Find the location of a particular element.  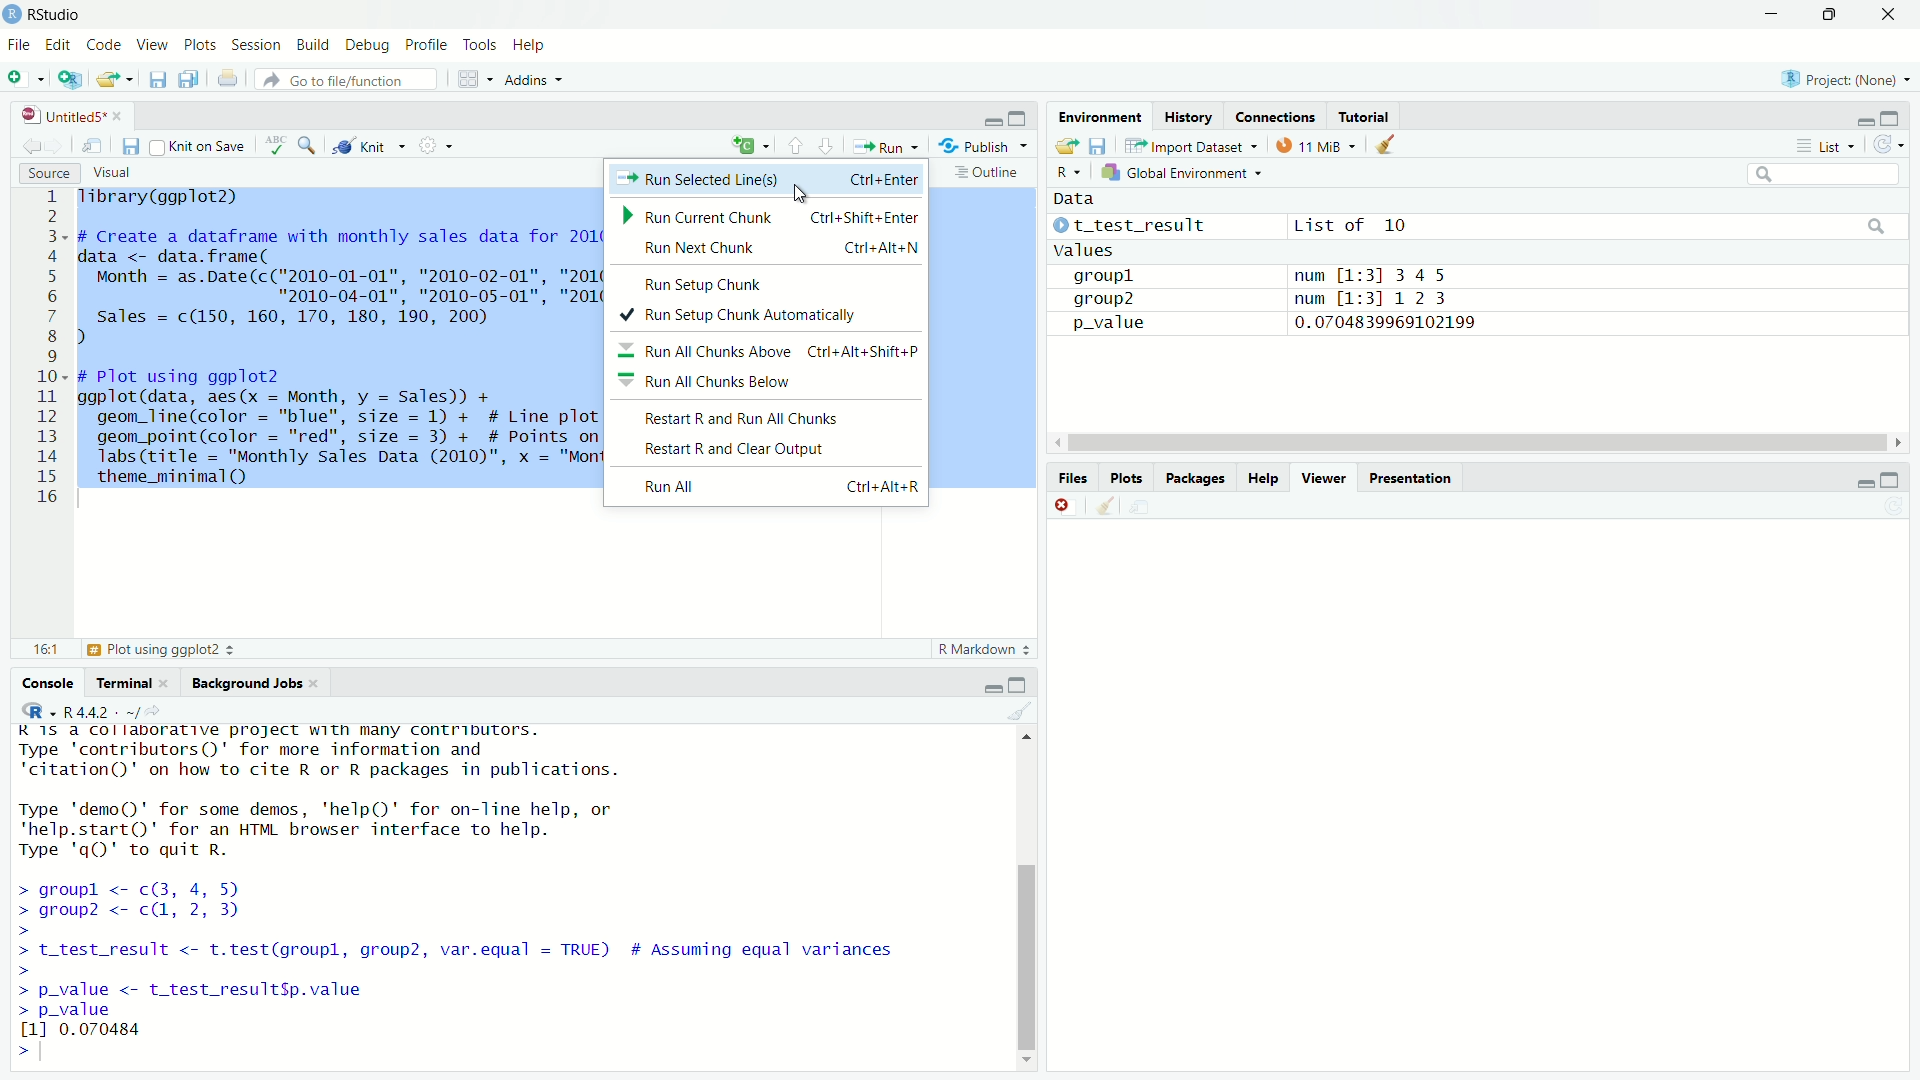

print current file is located at coordinates (226, 78).